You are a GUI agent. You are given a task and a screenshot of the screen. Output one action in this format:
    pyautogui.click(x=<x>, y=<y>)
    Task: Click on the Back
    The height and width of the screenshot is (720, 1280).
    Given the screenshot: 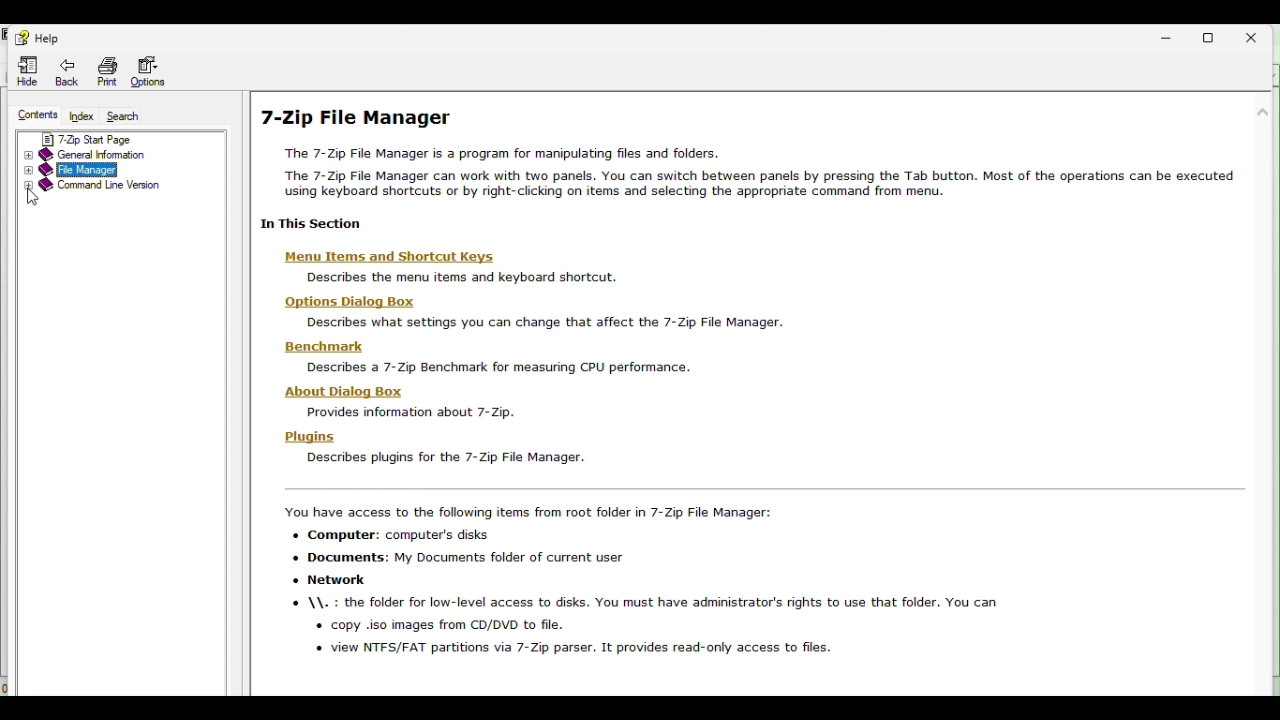 What is the action you would take?
    pyautogui.click(x=64, y=70)
    